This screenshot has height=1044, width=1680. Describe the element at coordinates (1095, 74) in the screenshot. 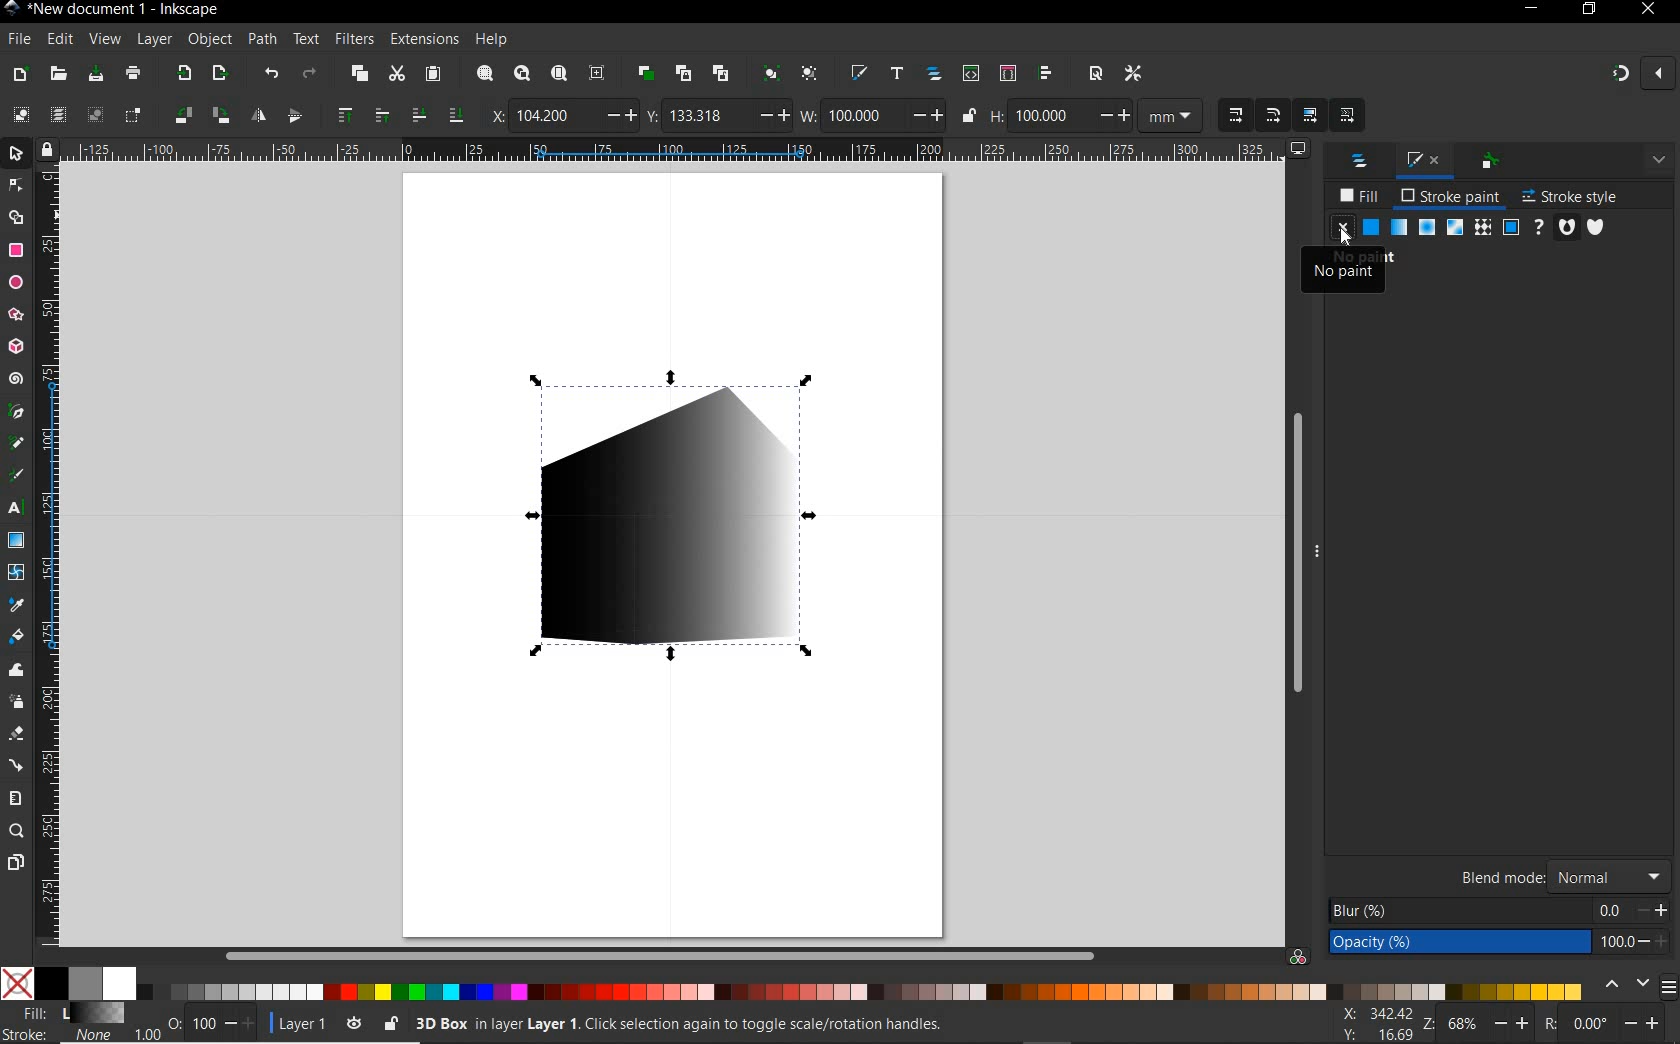

I see `OPEN DOCUMENTS PROPERTIES` at that location.